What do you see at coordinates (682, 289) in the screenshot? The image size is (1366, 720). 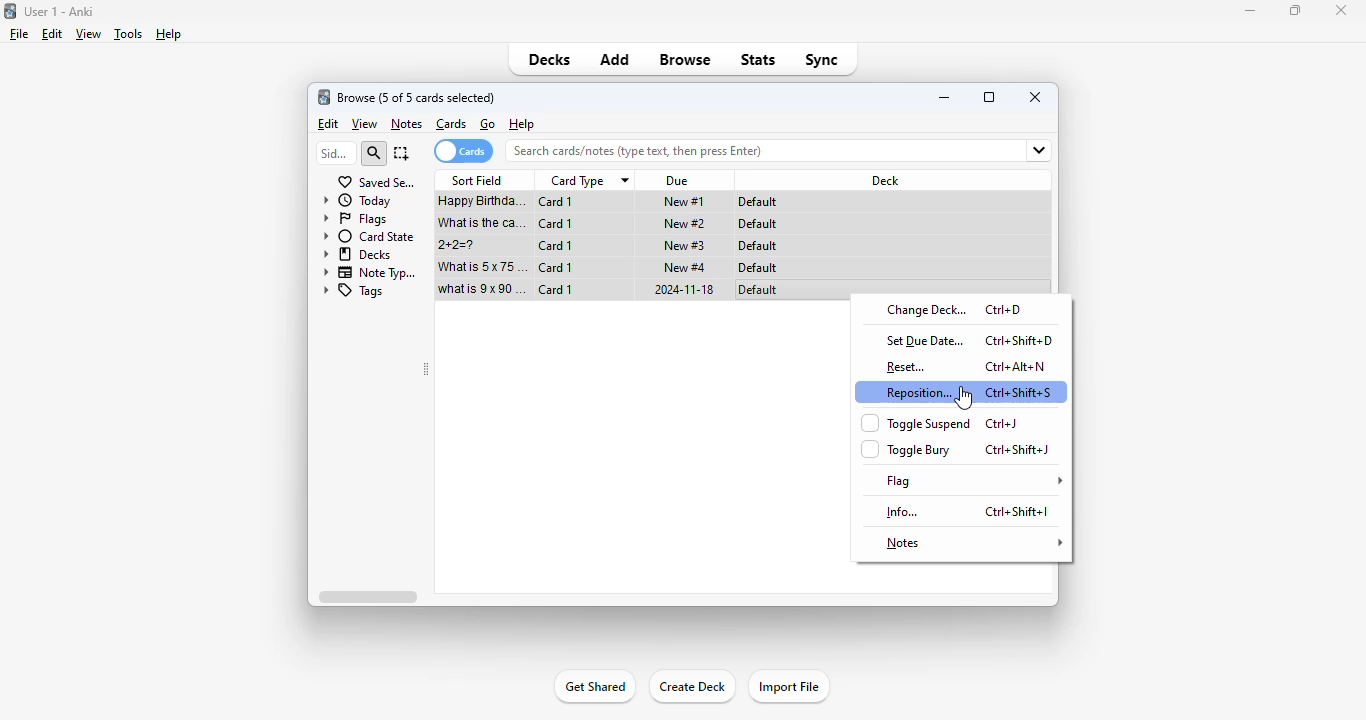 I see `2024-11-18` at bounding box center [682, 289].